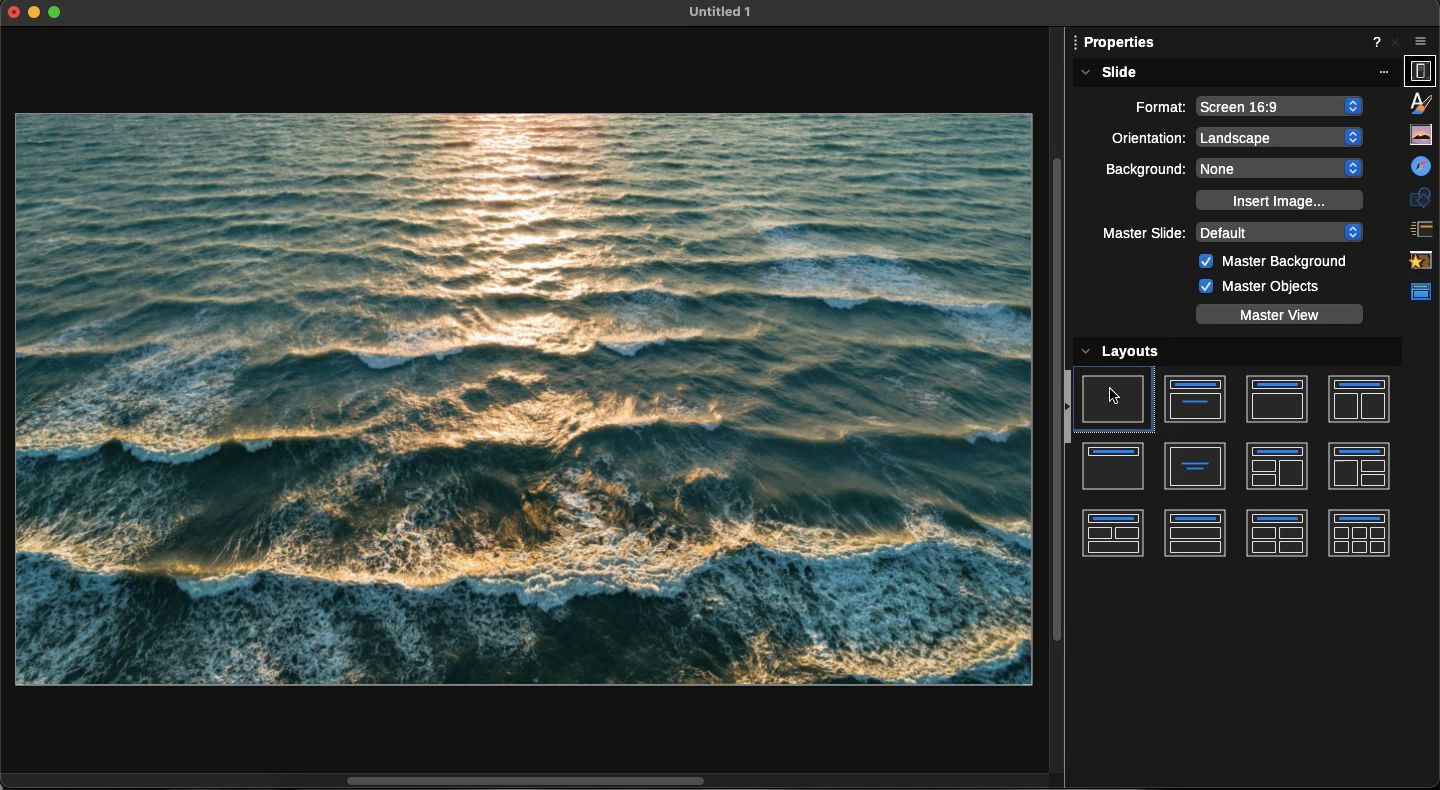 The width and height of the screenshot is (1440, 790). What do you see at coordinates (1422, 105) in the screenshot?
I see `Styles` at bounding box center [1422, 105].